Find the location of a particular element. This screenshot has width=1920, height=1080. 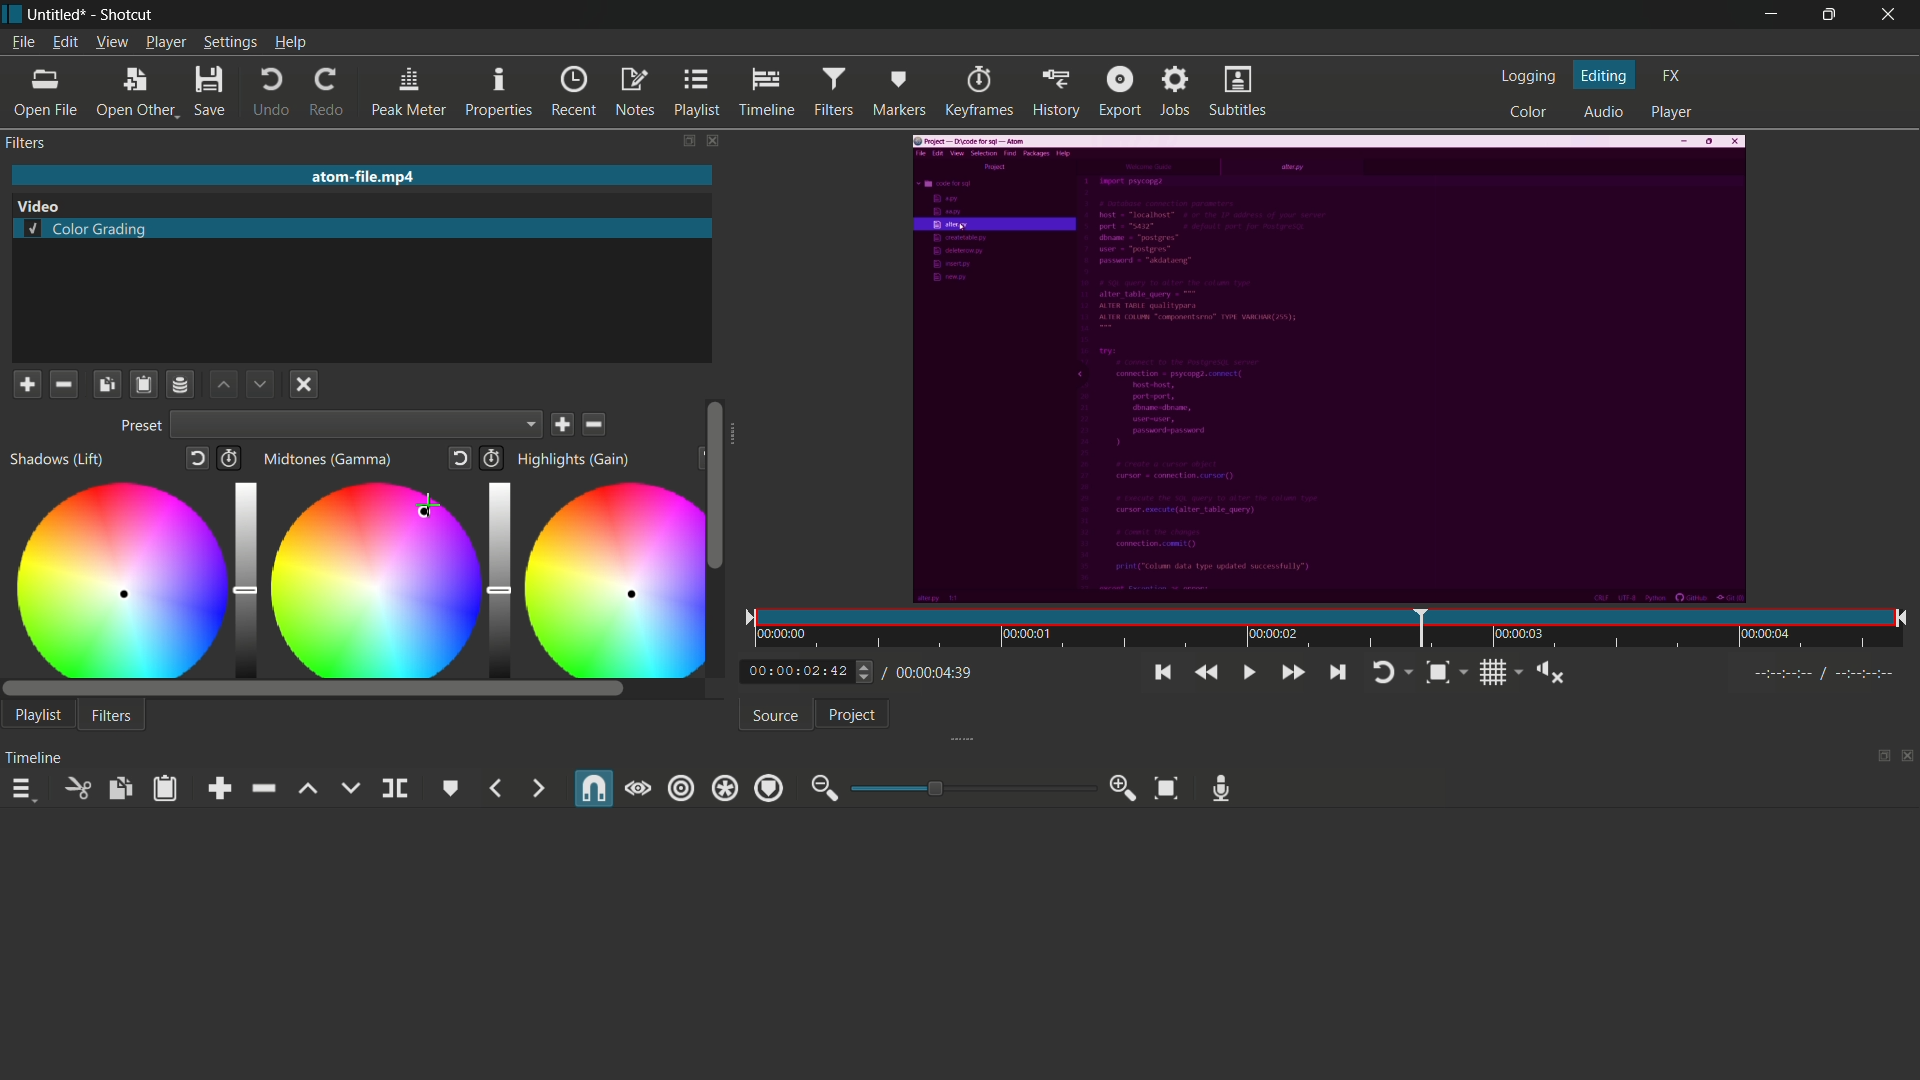

quickly play backward is located at coordinates (1202, 672).